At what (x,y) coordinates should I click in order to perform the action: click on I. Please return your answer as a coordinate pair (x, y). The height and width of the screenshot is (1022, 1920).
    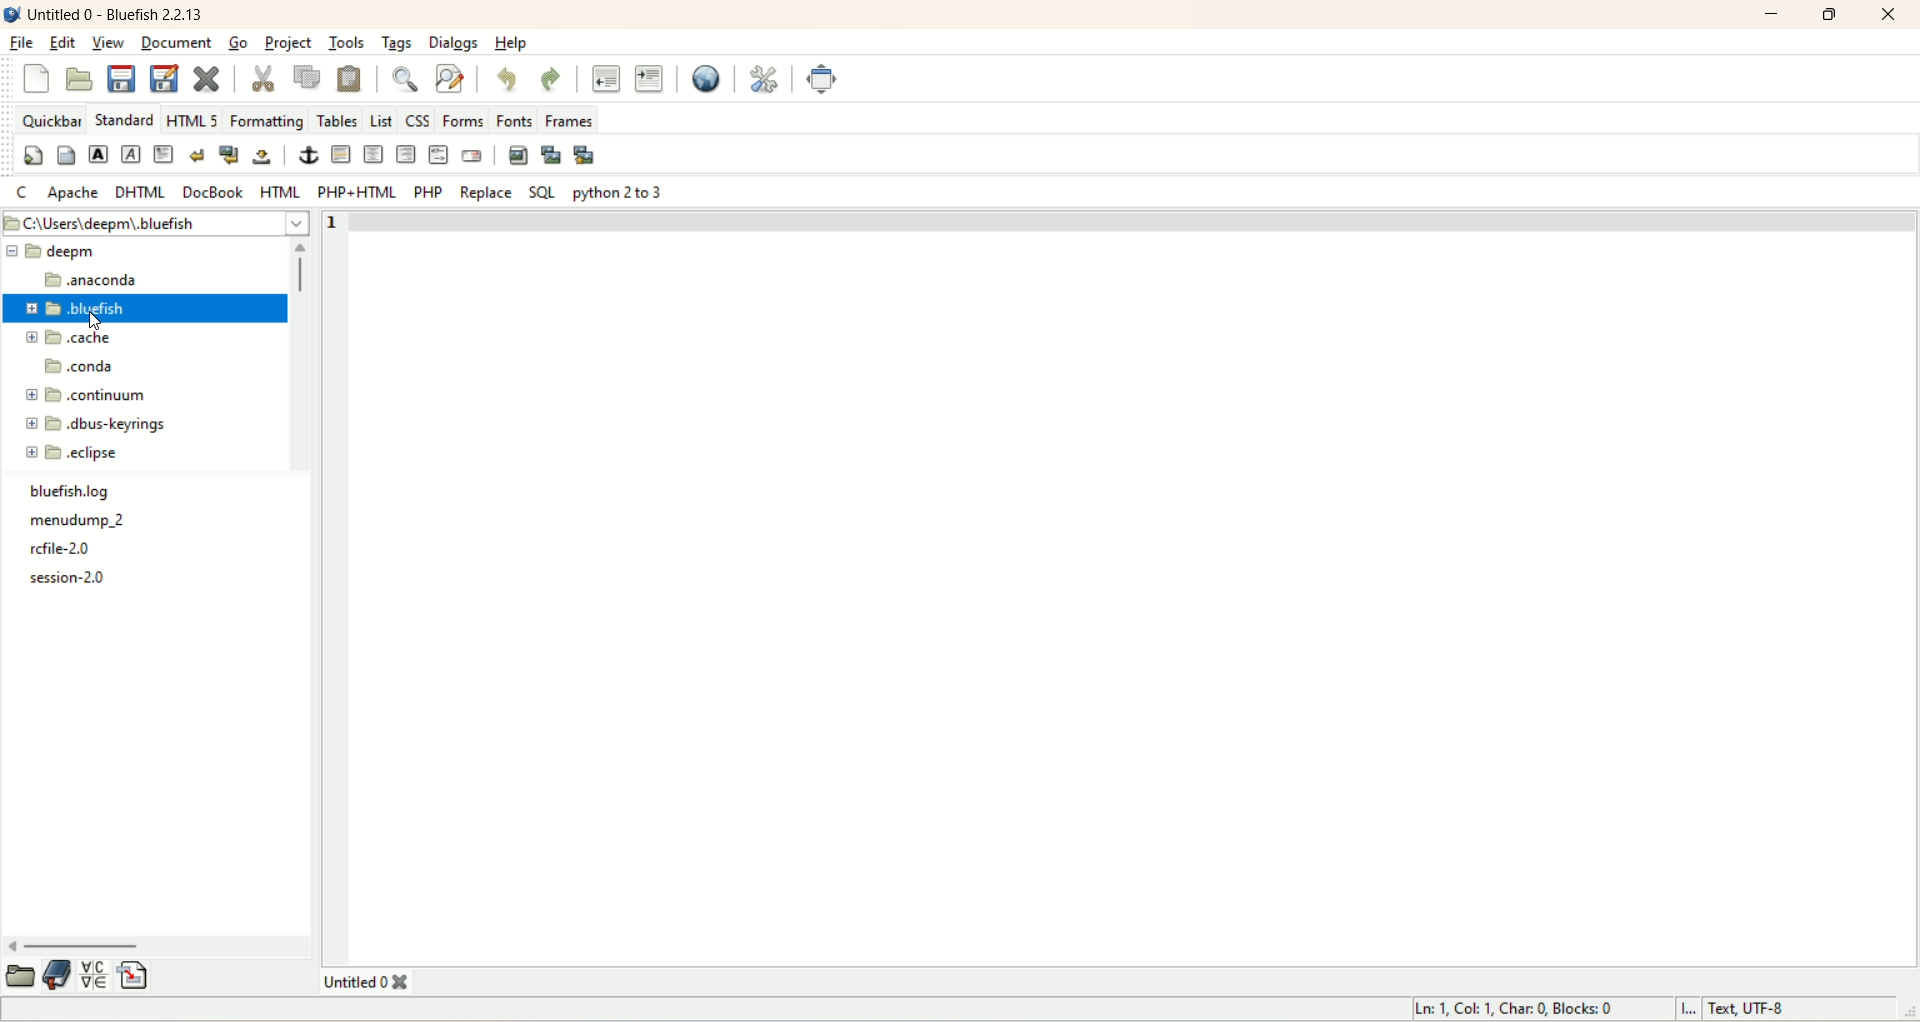
    Looking at the image, I should click on (1690, 1010).